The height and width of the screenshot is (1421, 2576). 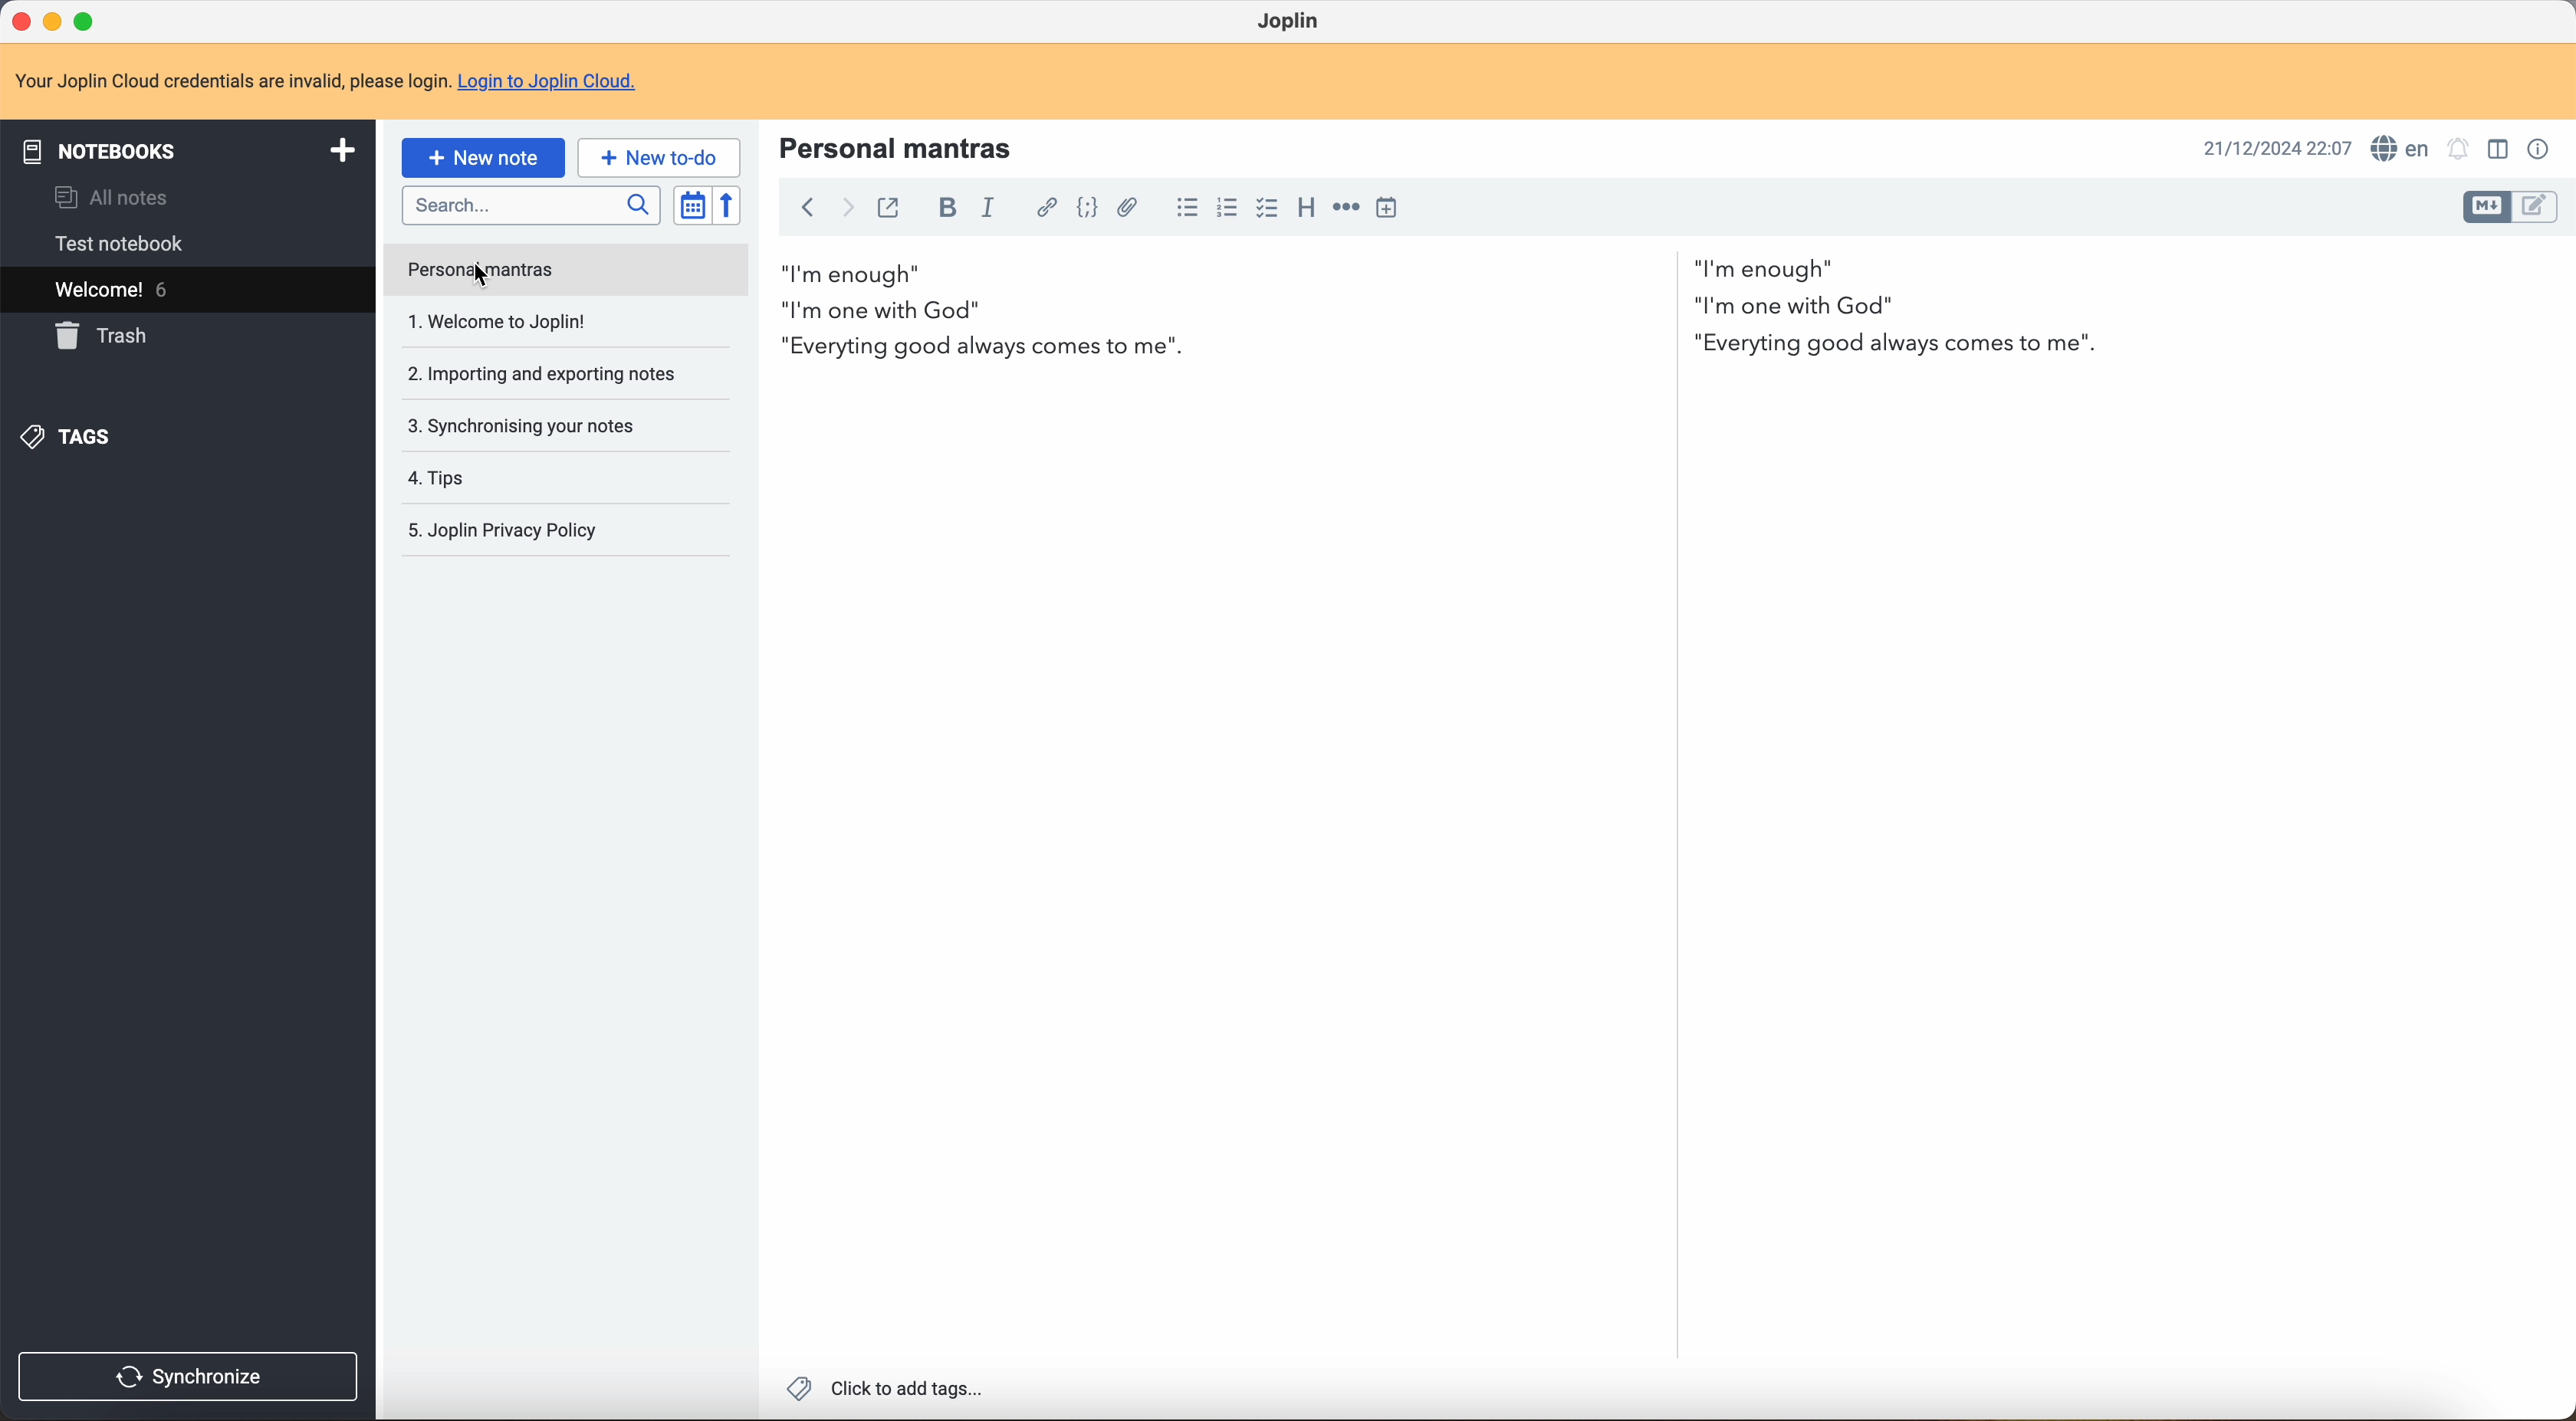 What do you see at coordinates (2502, 148) in the screenshot?
I see `toggle editor layout` at bounding box center [2502, 148].